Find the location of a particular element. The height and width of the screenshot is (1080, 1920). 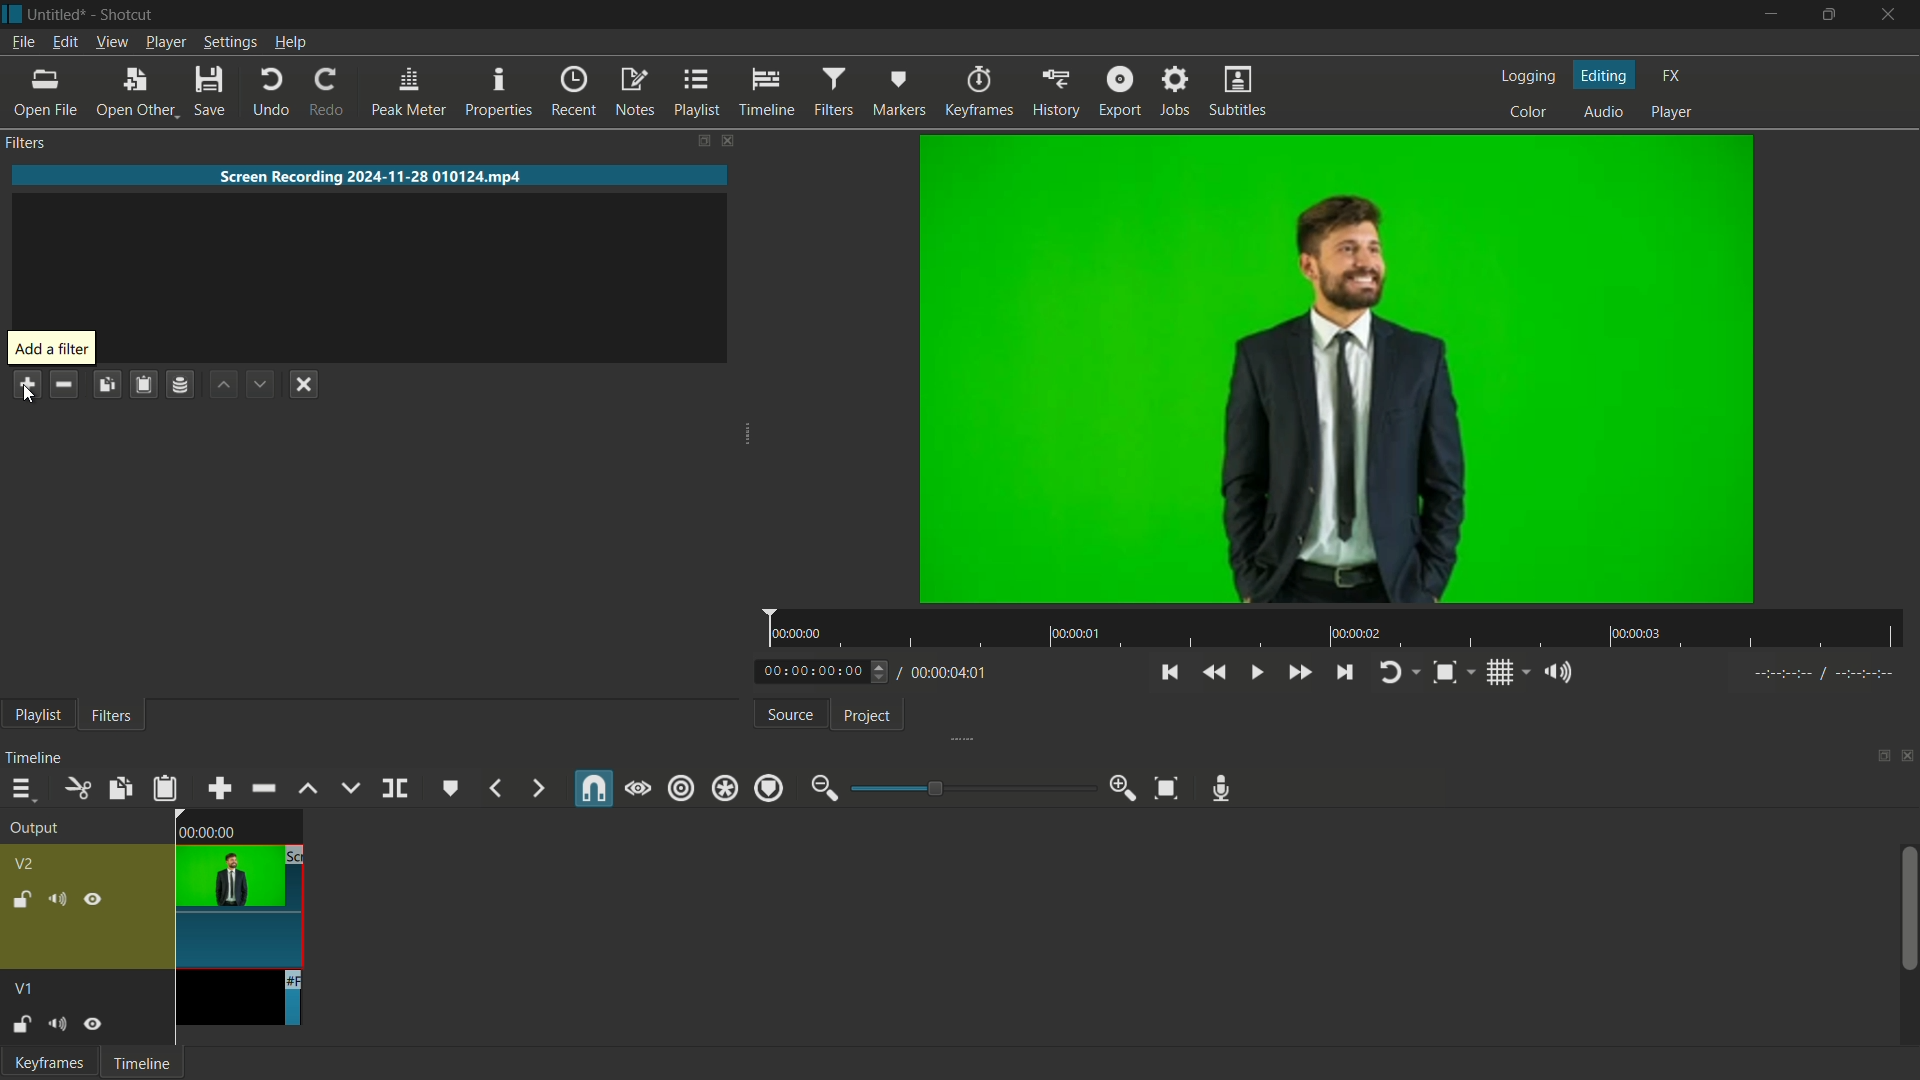

current time is located at coordinates (812, 670).